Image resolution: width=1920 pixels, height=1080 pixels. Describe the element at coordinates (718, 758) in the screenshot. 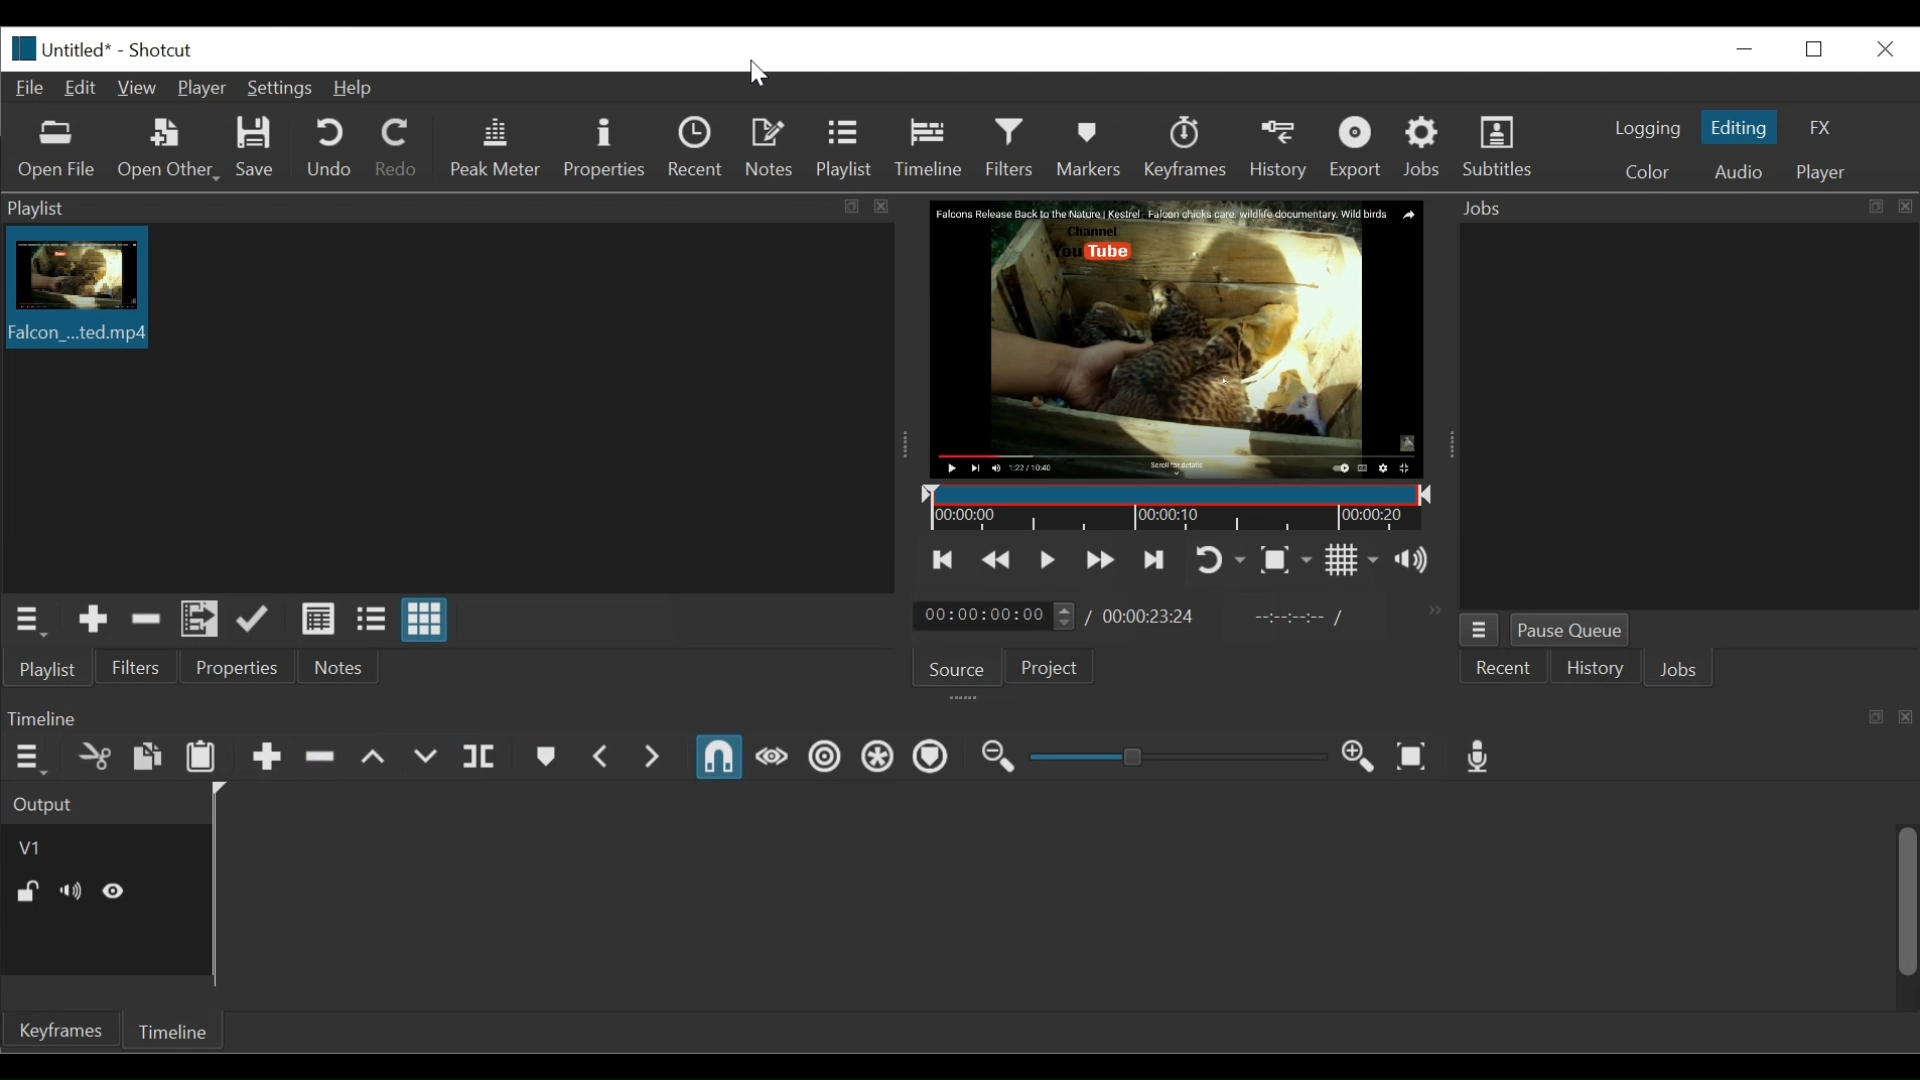

I see `Snap` at that location.